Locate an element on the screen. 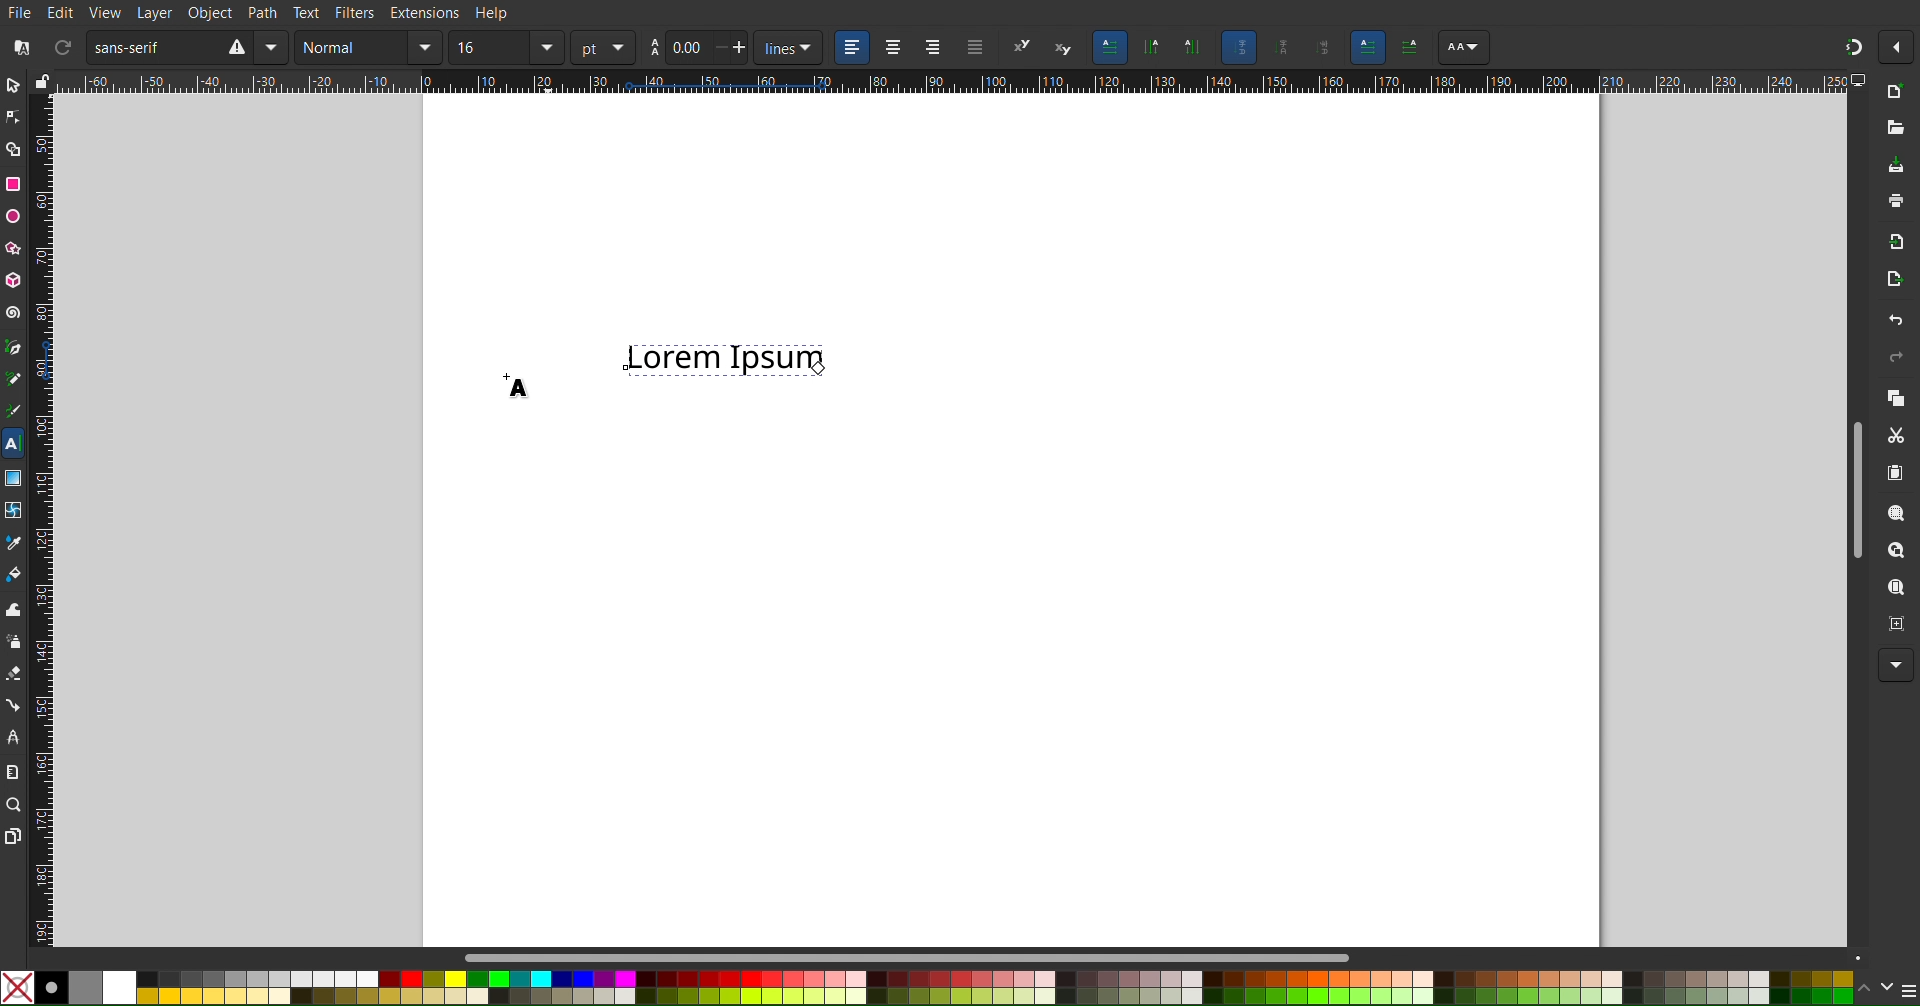  0 is located at coordinates (686, 47).